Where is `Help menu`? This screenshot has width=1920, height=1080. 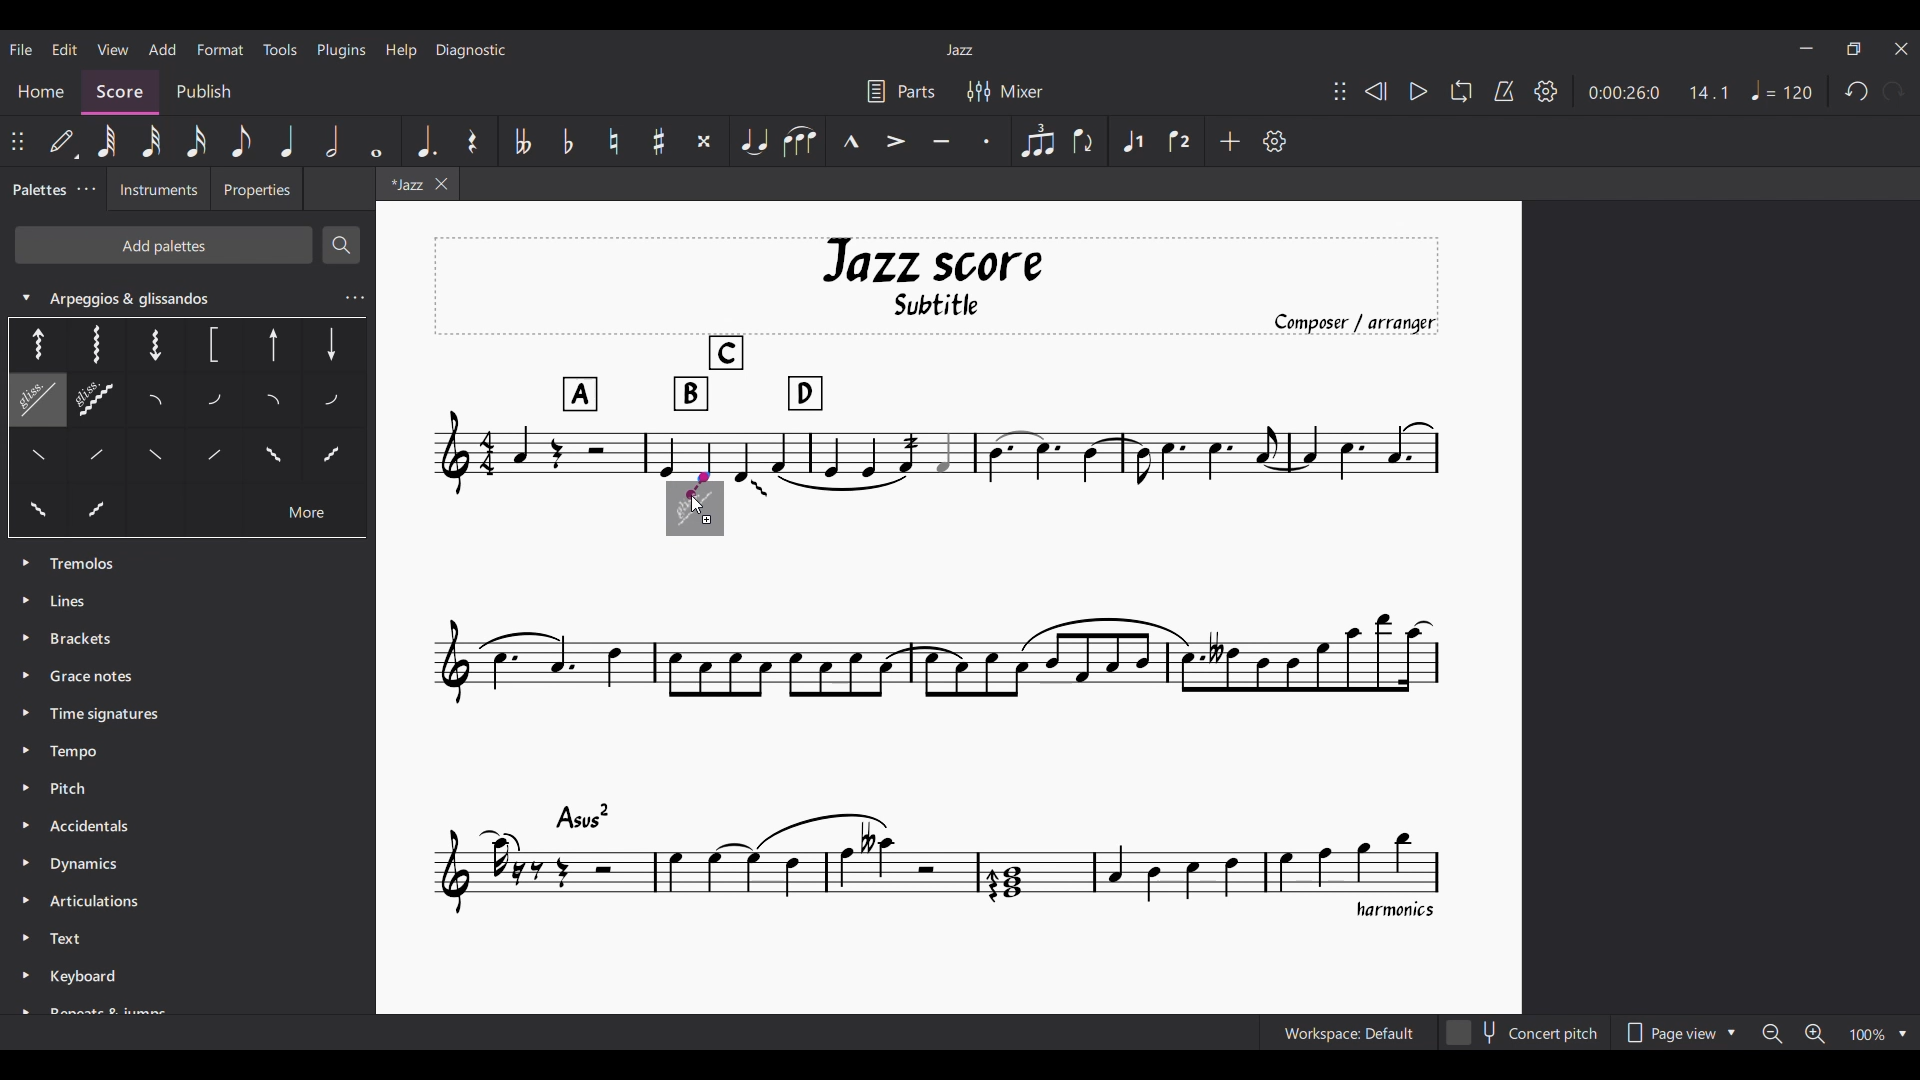 Help menu is located at coordinates (402, 50).